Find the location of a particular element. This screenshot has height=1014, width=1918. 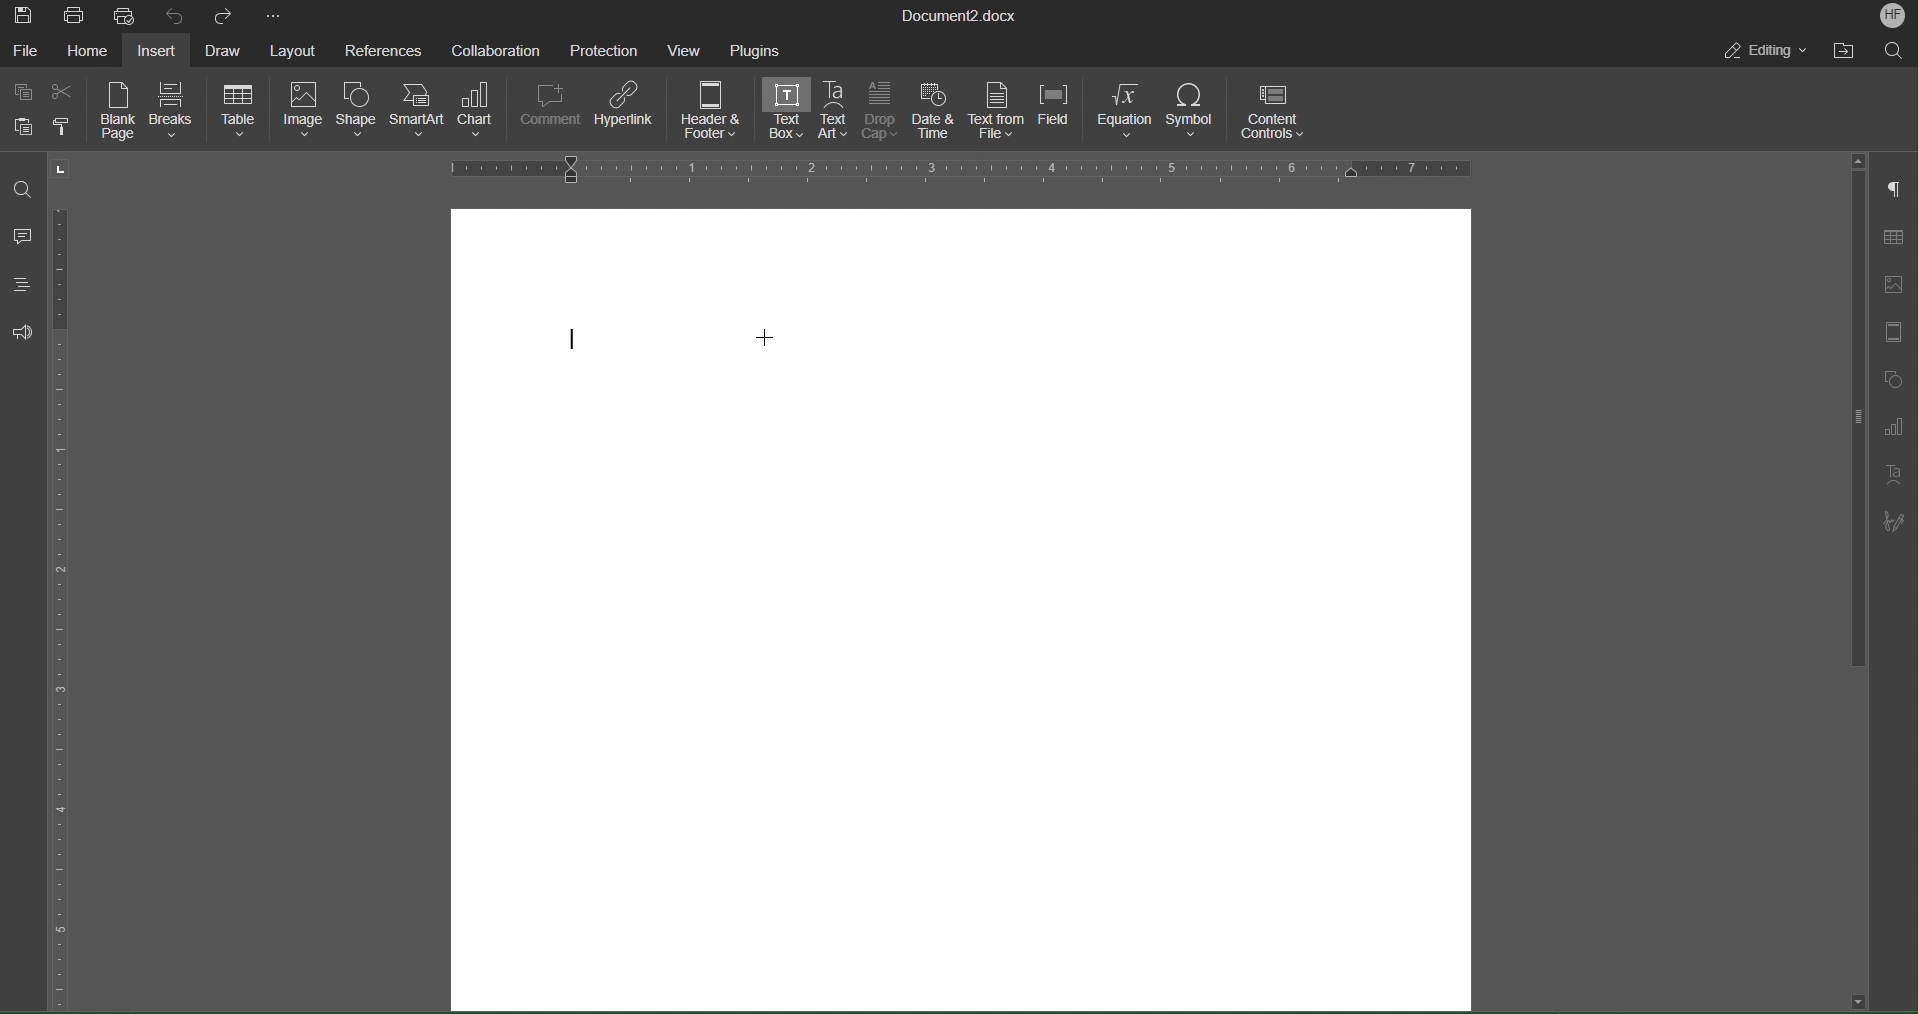

Print is located at coordinates (76, 14).